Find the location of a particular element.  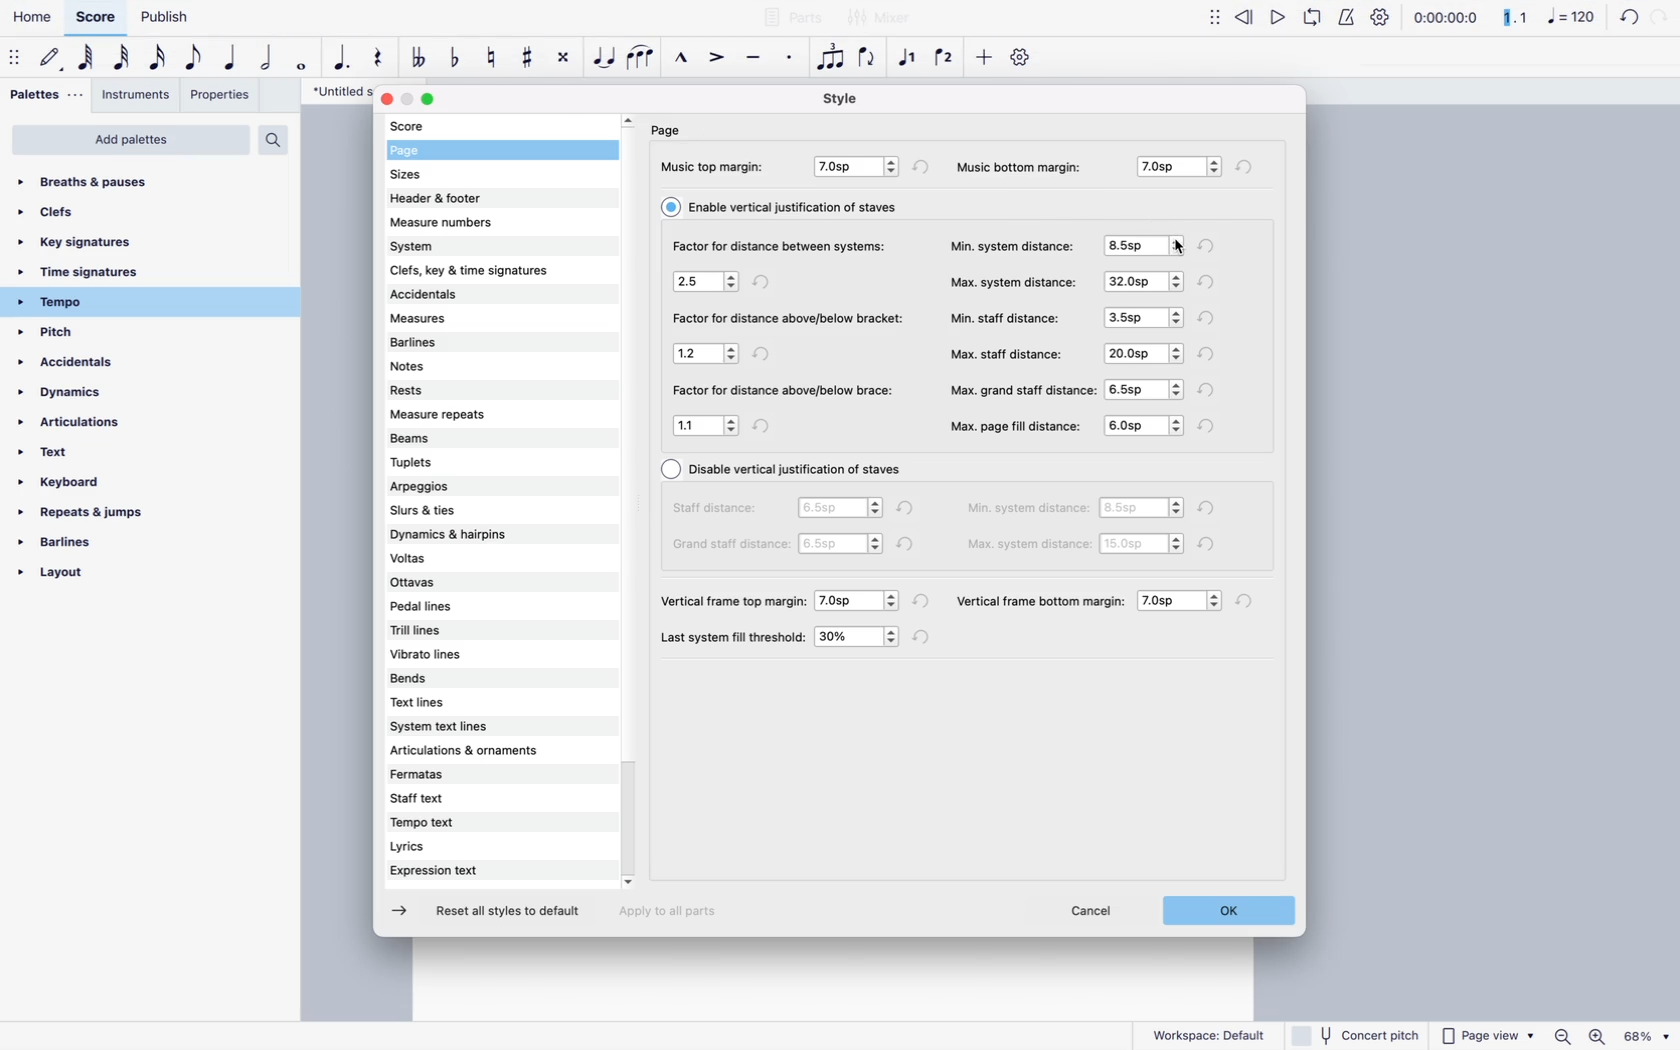

toggle sharp is located at coordinates (530, 56).